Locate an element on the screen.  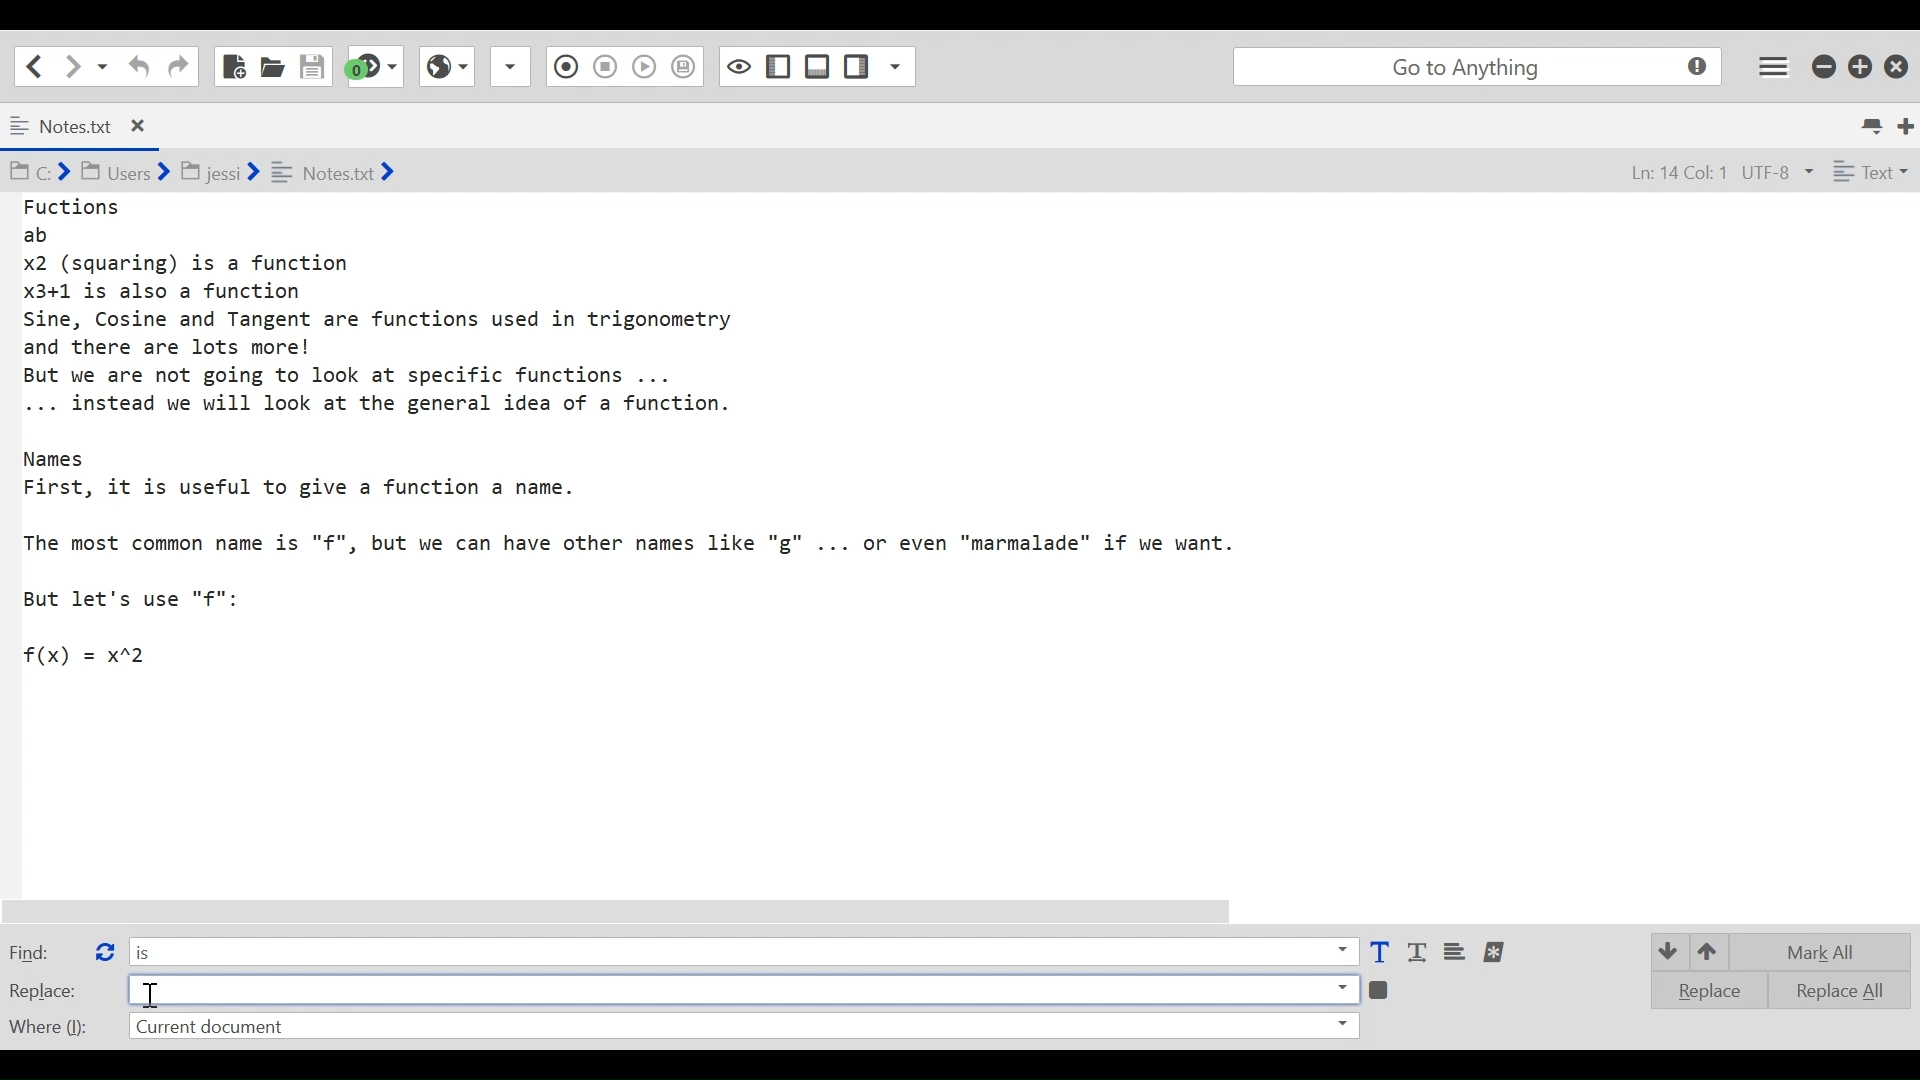
Stop Recording Macro is located at coordinates (563, 69).